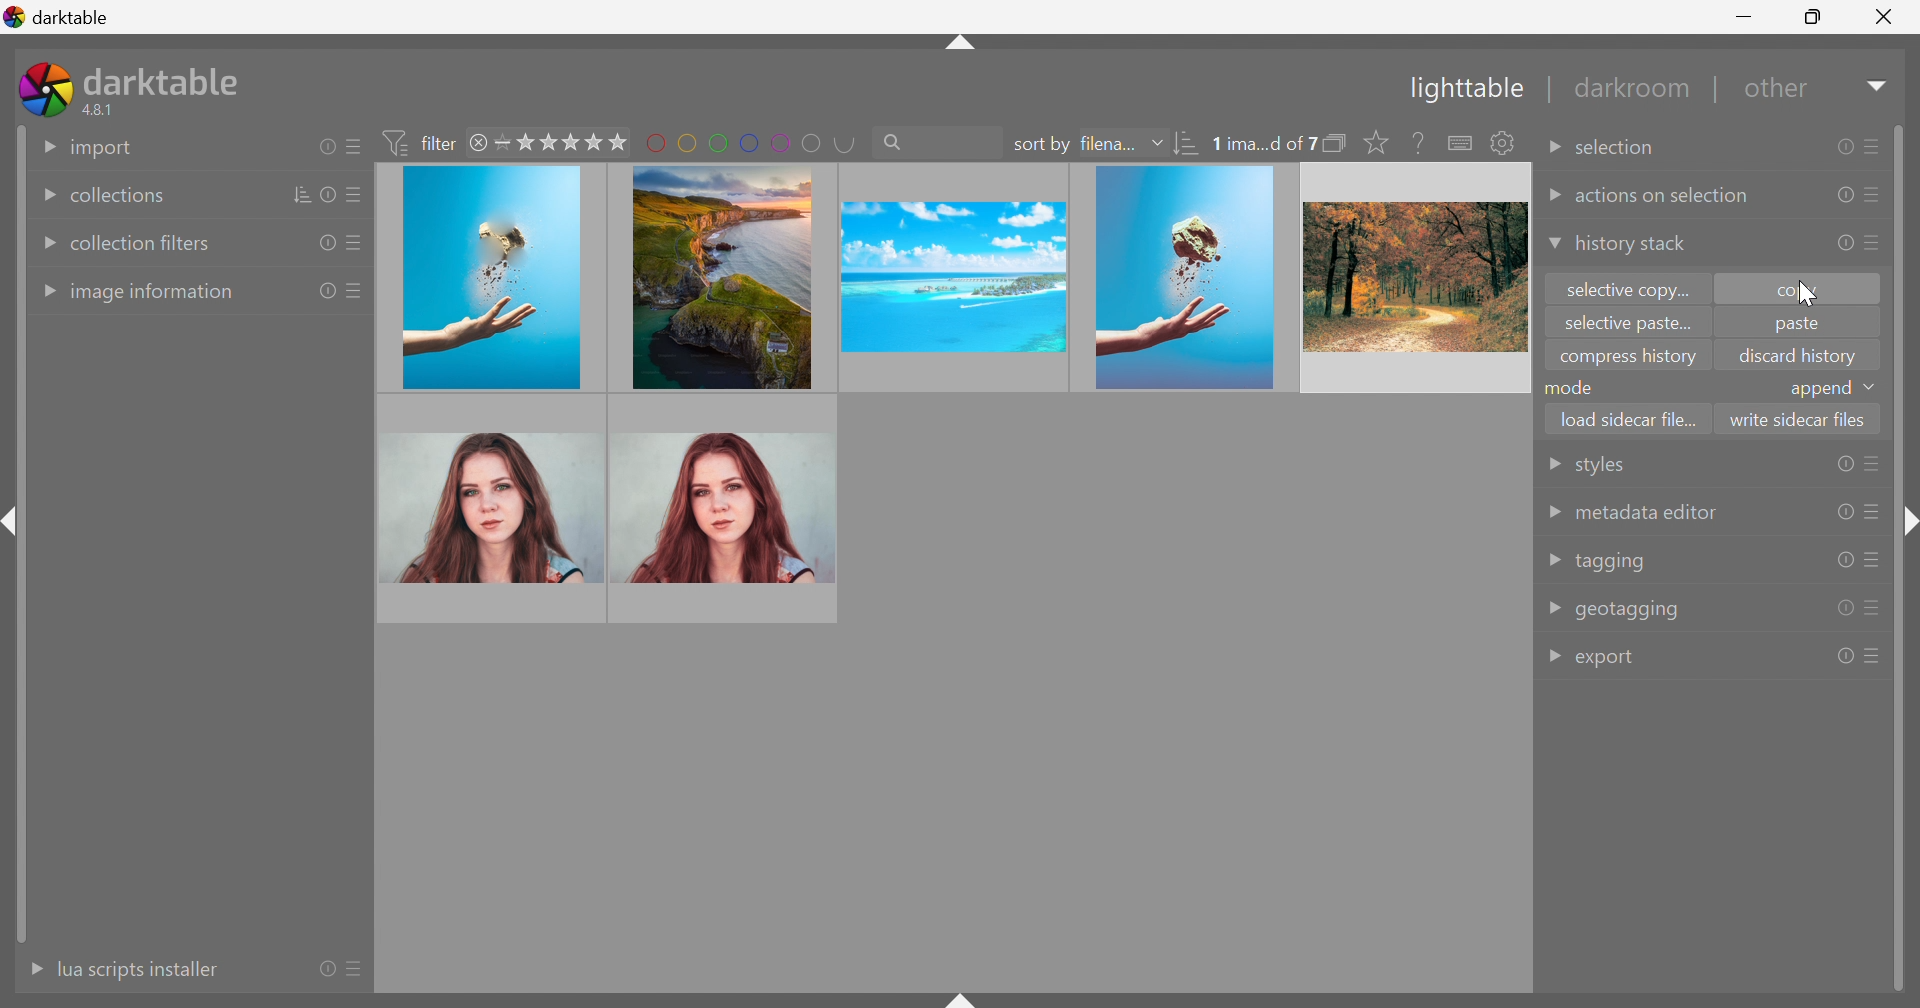  Describe the element at coordinates (424, 142) in the screenshot. I see `filter` at that location.